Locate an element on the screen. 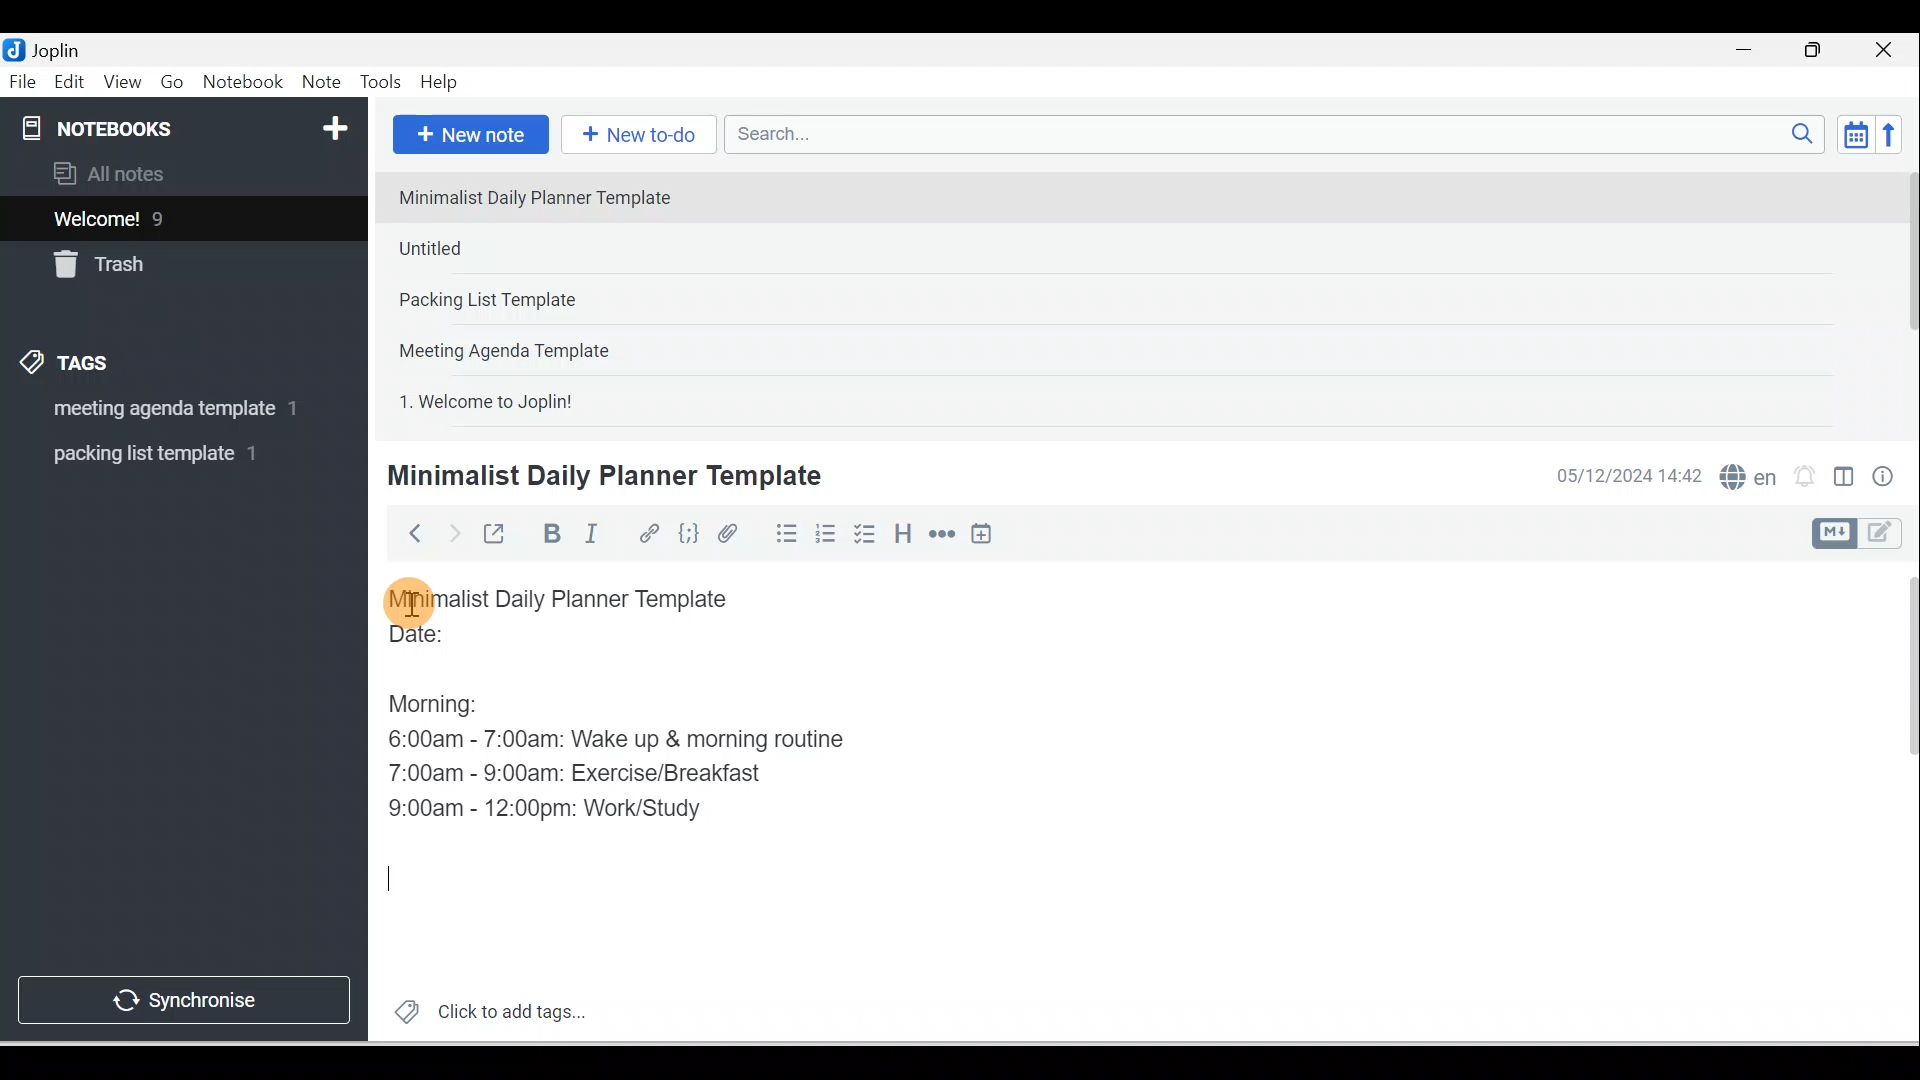 The height and width of the screenshot is (1080, 1920). Morning: is located at coordinates (448, 699).